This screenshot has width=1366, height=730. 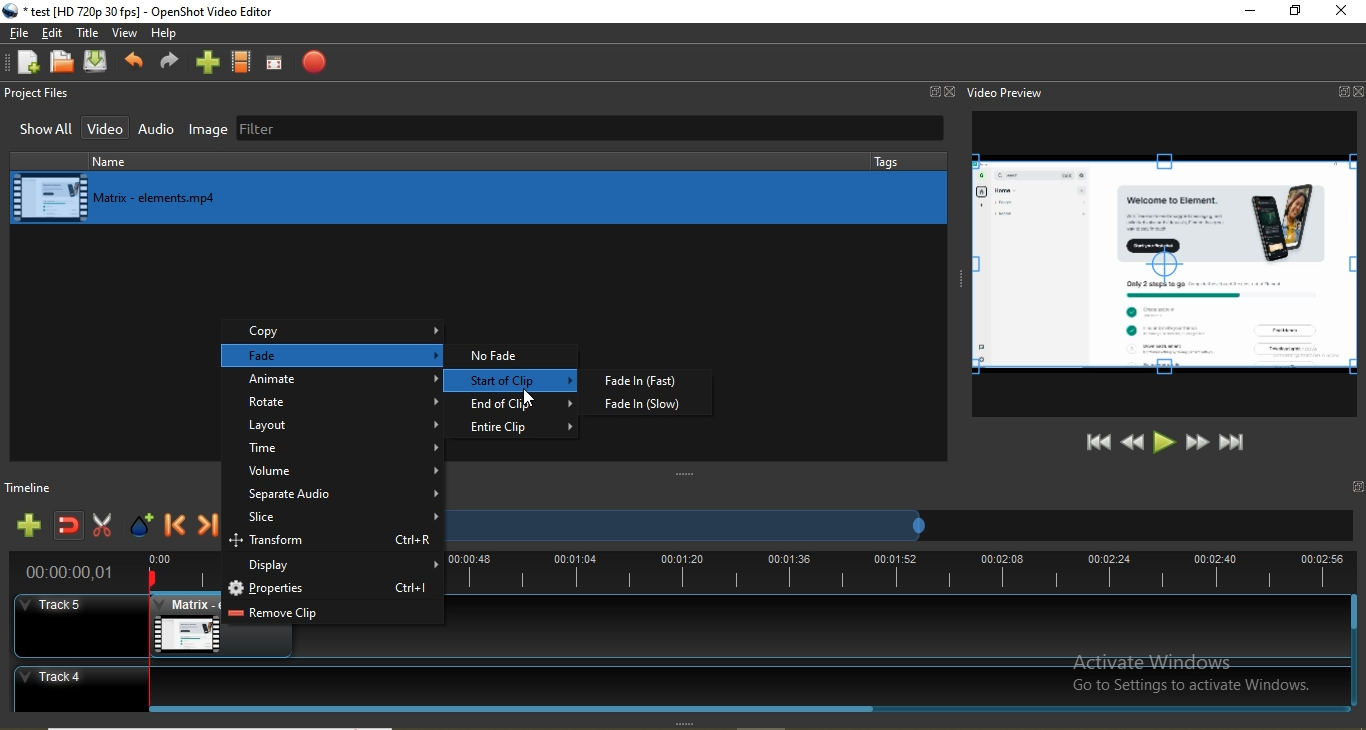 I want to click on Redo, so click(x=169, y=65).